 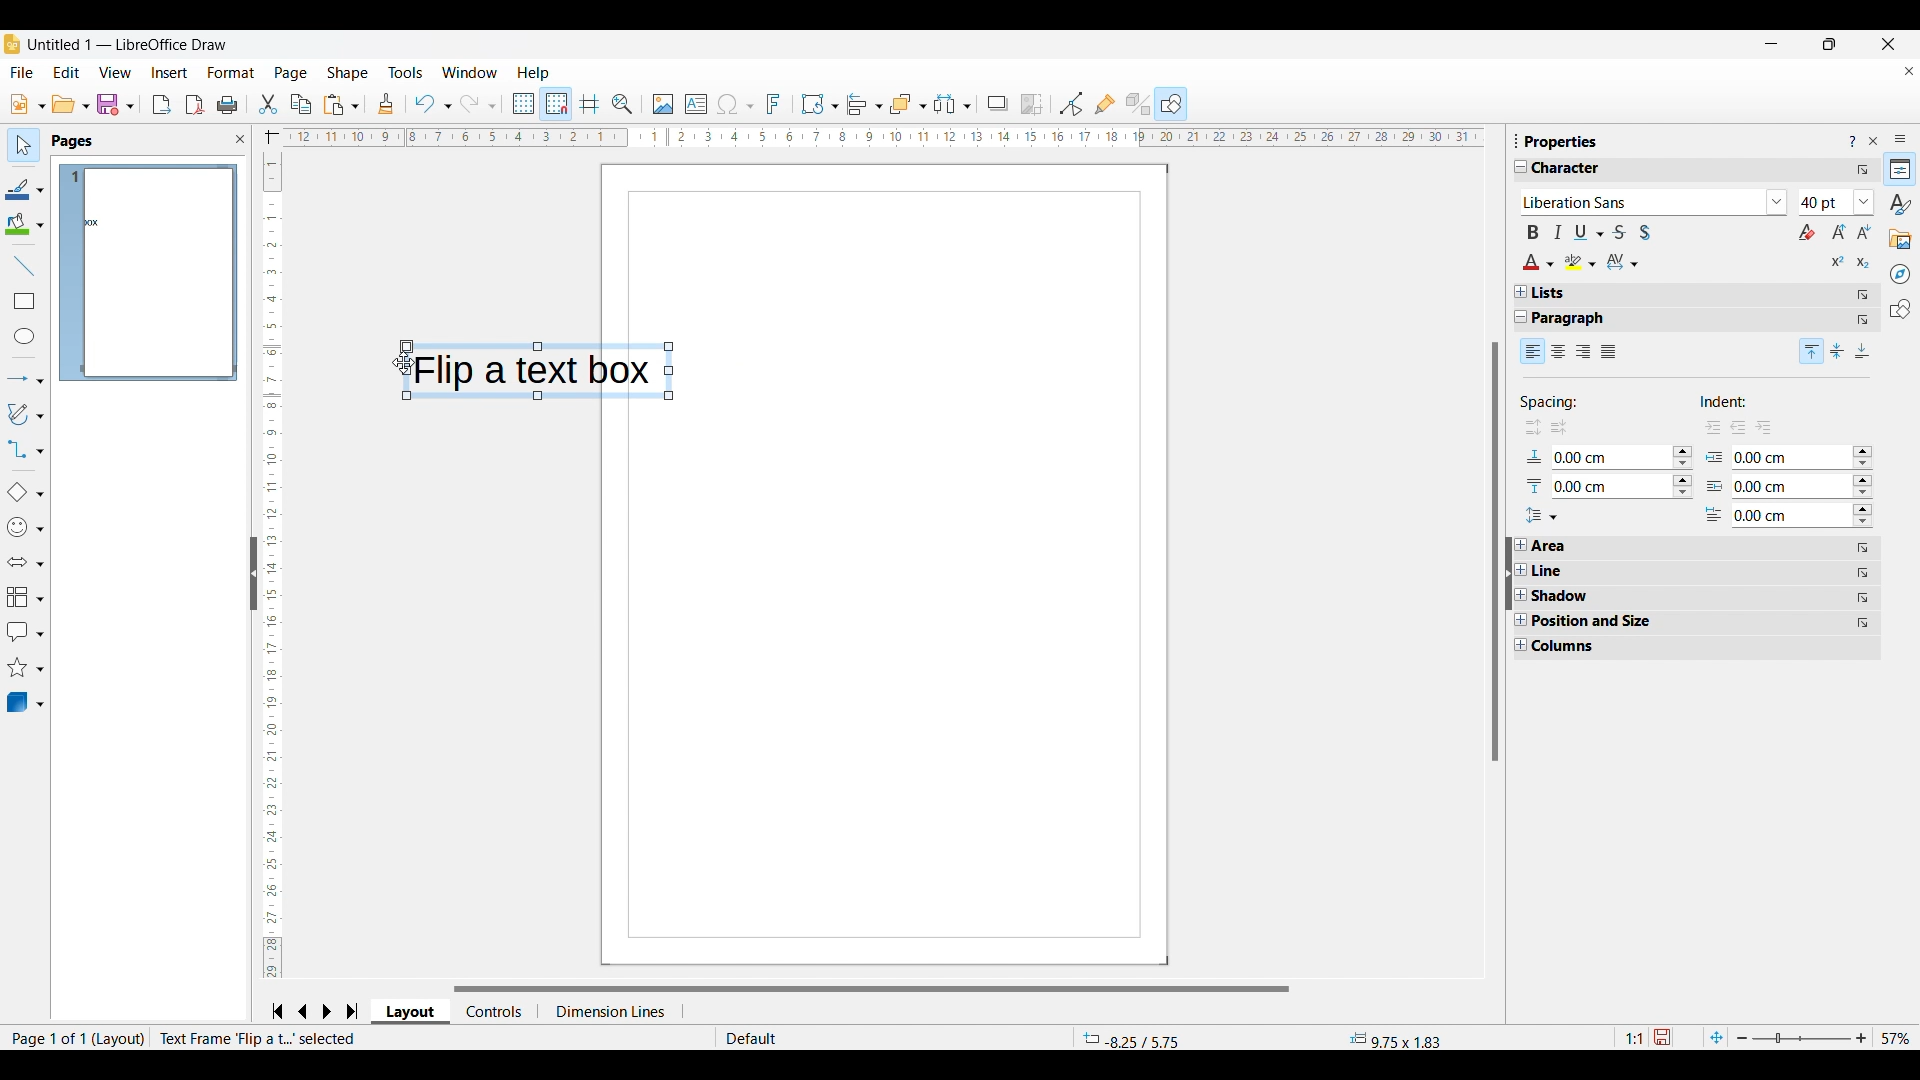 What do you see at coordinates (998, 104) in the screenshot?
I see `Shadow` at bounding box center [998, 104].